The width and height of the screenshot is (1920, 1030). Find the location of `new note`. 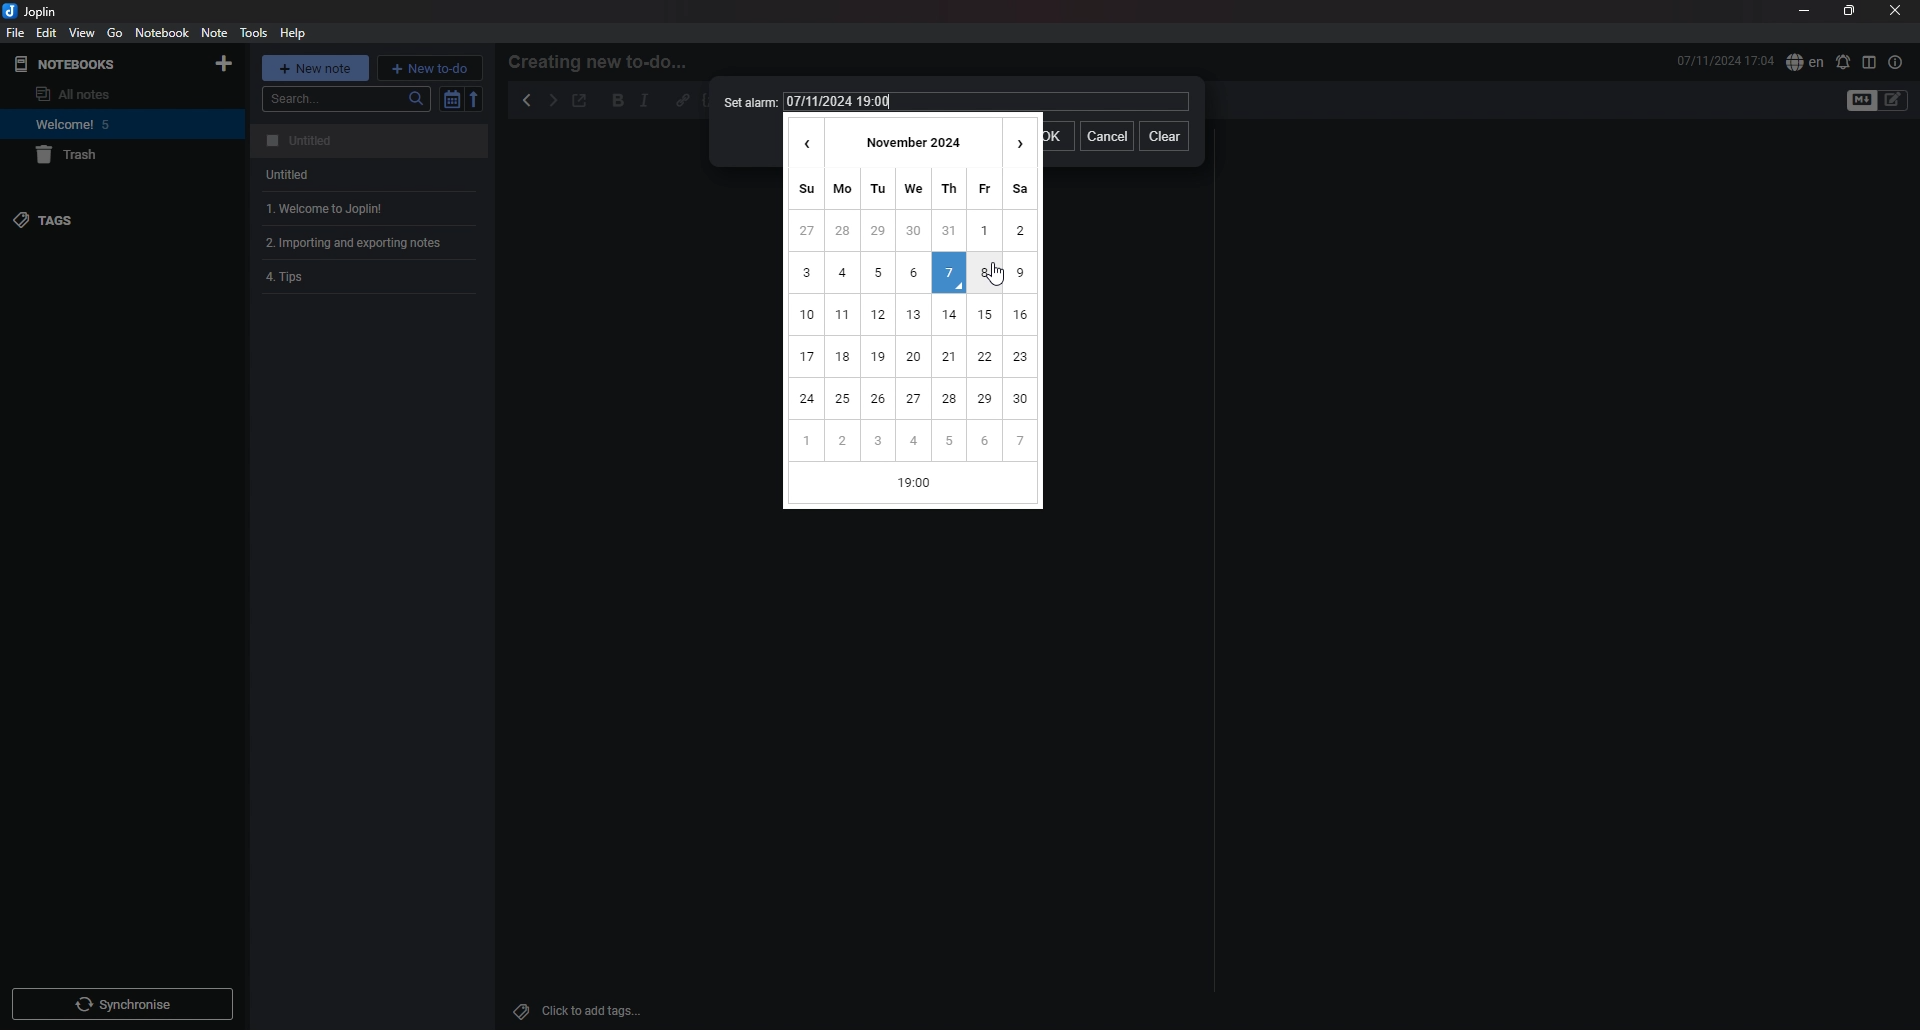

new note is located at coordinates (315, 66).